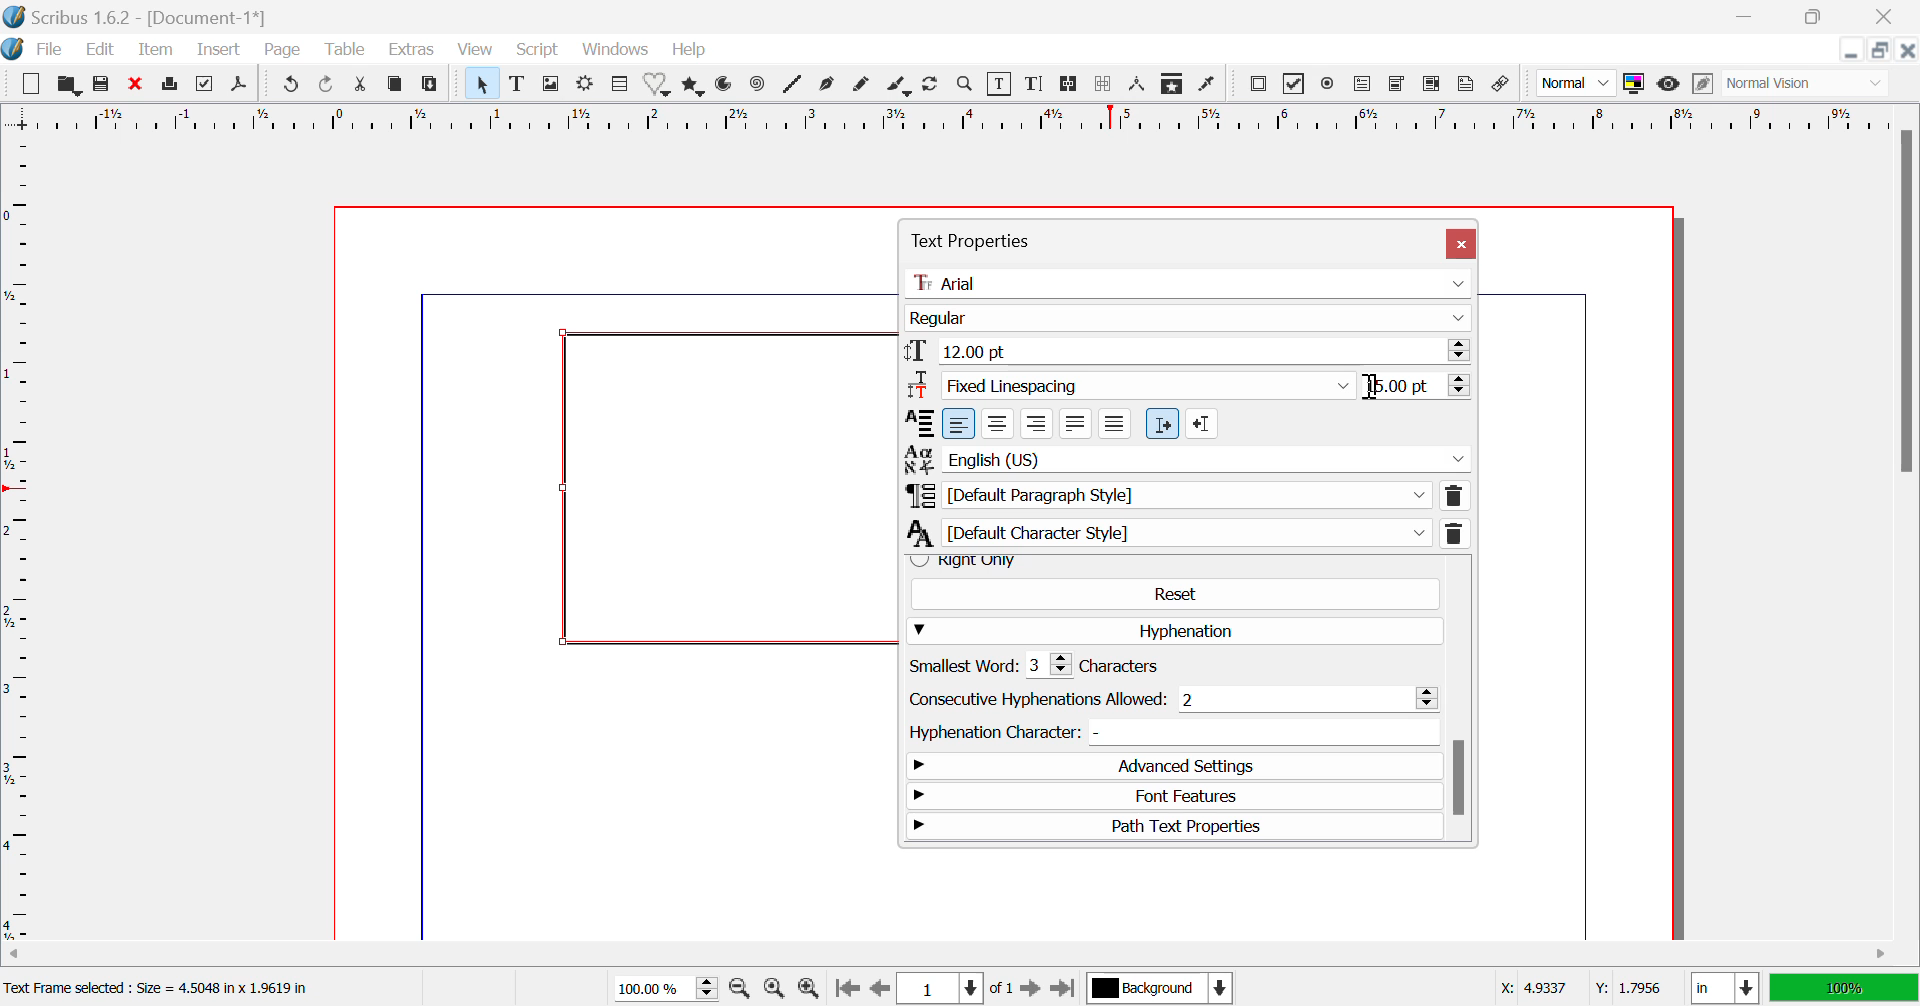  Describe the element at coordinates (756, 88) in the screenshot. I see `Spiral` at that location.